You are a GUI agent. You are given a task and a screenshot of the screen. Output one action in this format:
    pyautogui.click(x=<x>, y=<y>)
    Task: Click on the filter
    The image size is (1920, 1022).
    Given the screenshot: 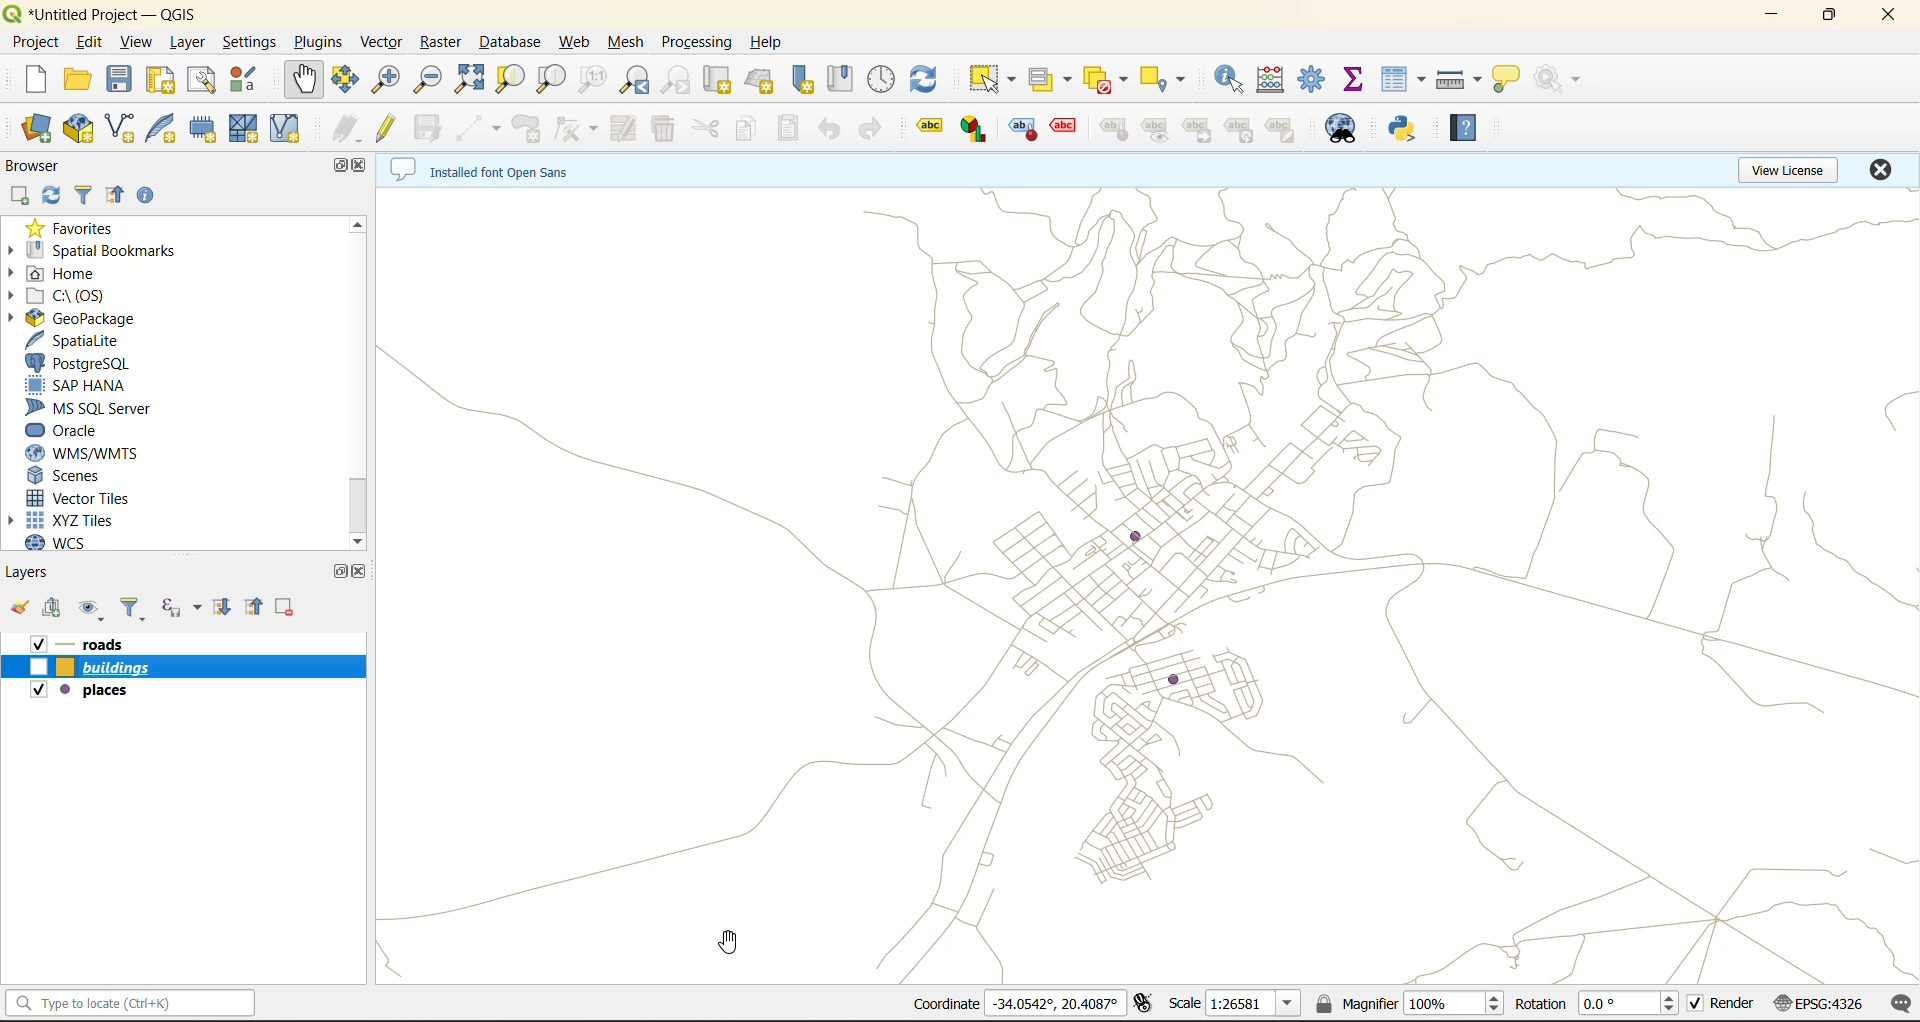 What is the action you would take?
    pyautogui.click(x=84, y=192)
    